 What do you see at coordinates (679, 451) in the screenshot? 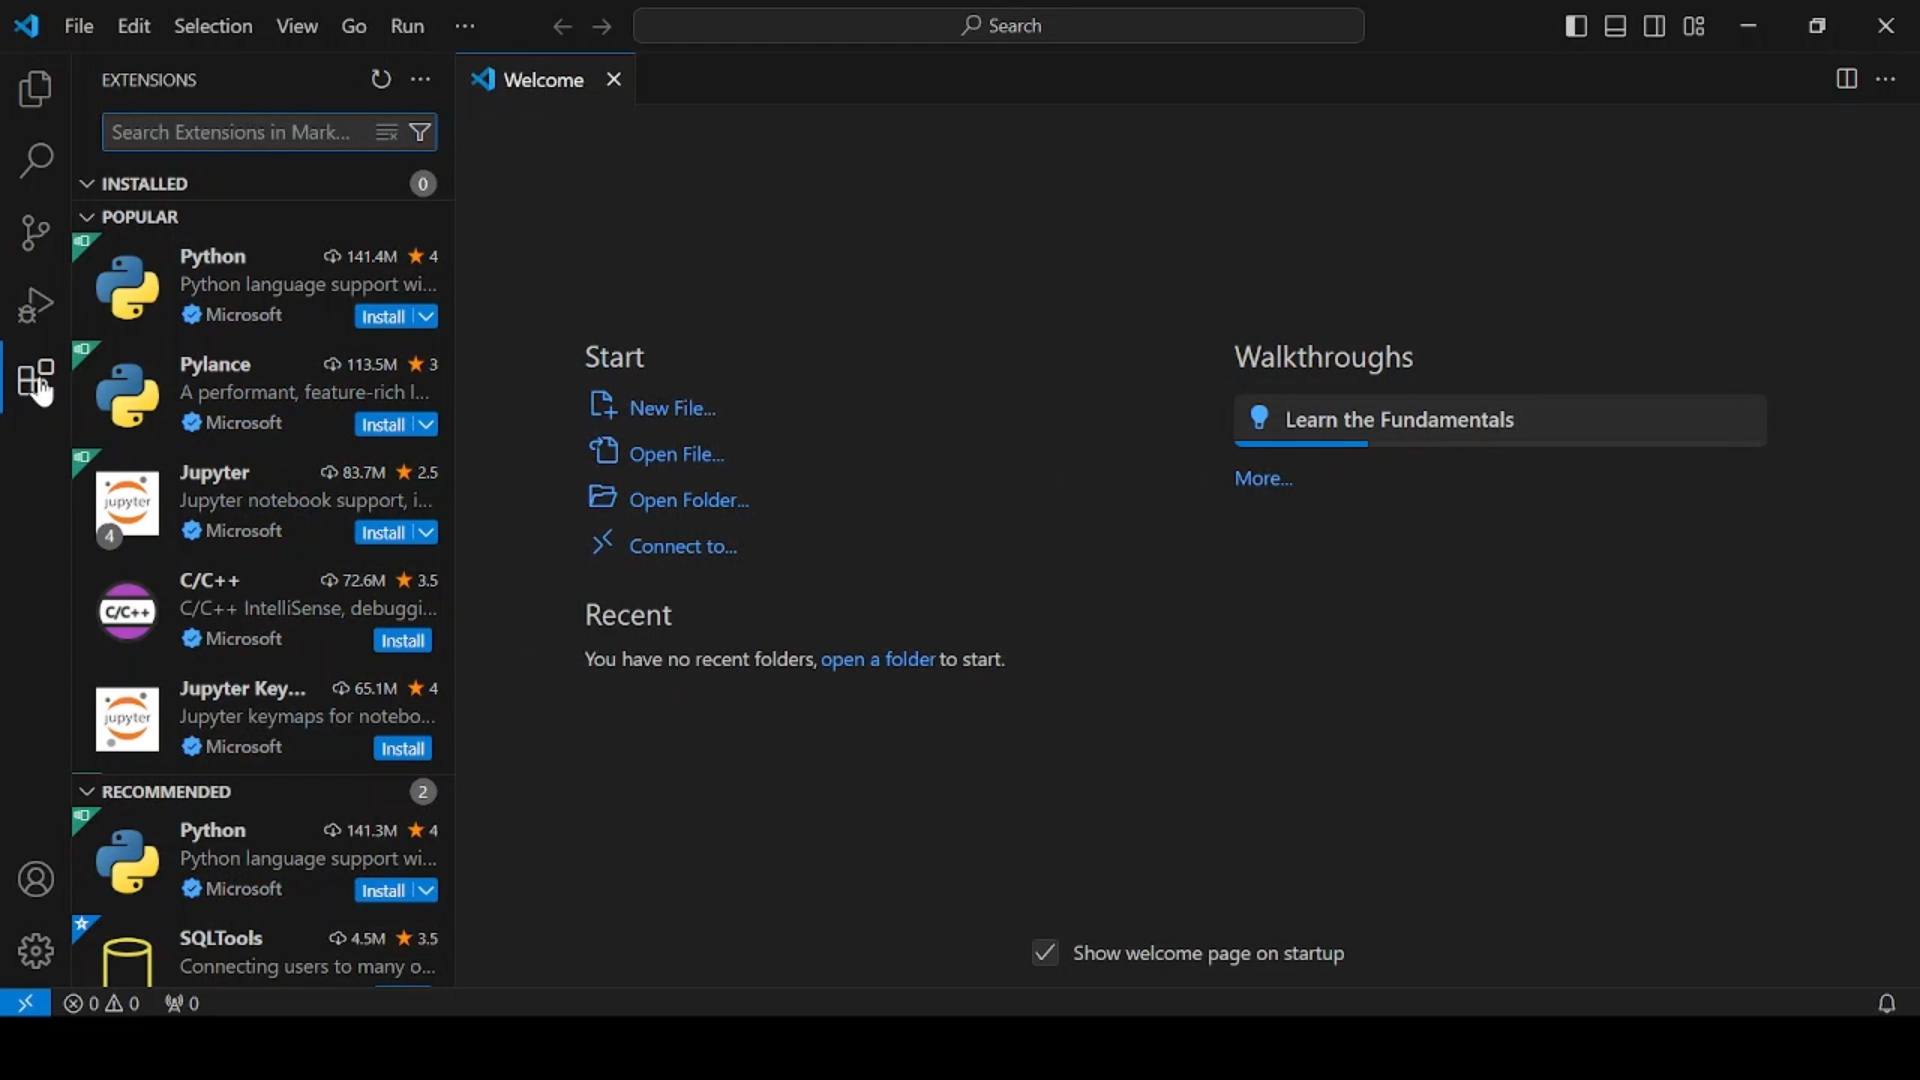
I see `open file` at bounding box center [679, 451].